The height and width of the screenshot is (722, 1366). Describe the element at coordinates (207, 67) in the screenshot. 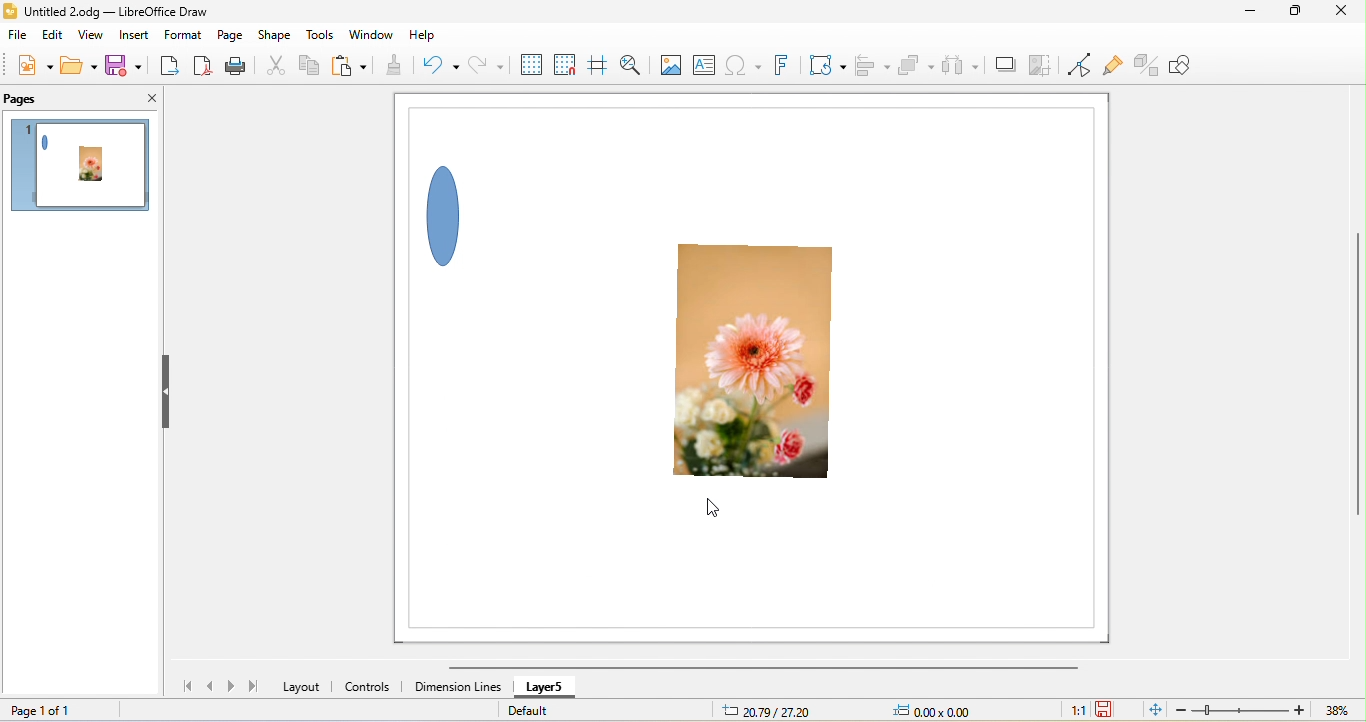

I see `export direct as pdf` at that location.